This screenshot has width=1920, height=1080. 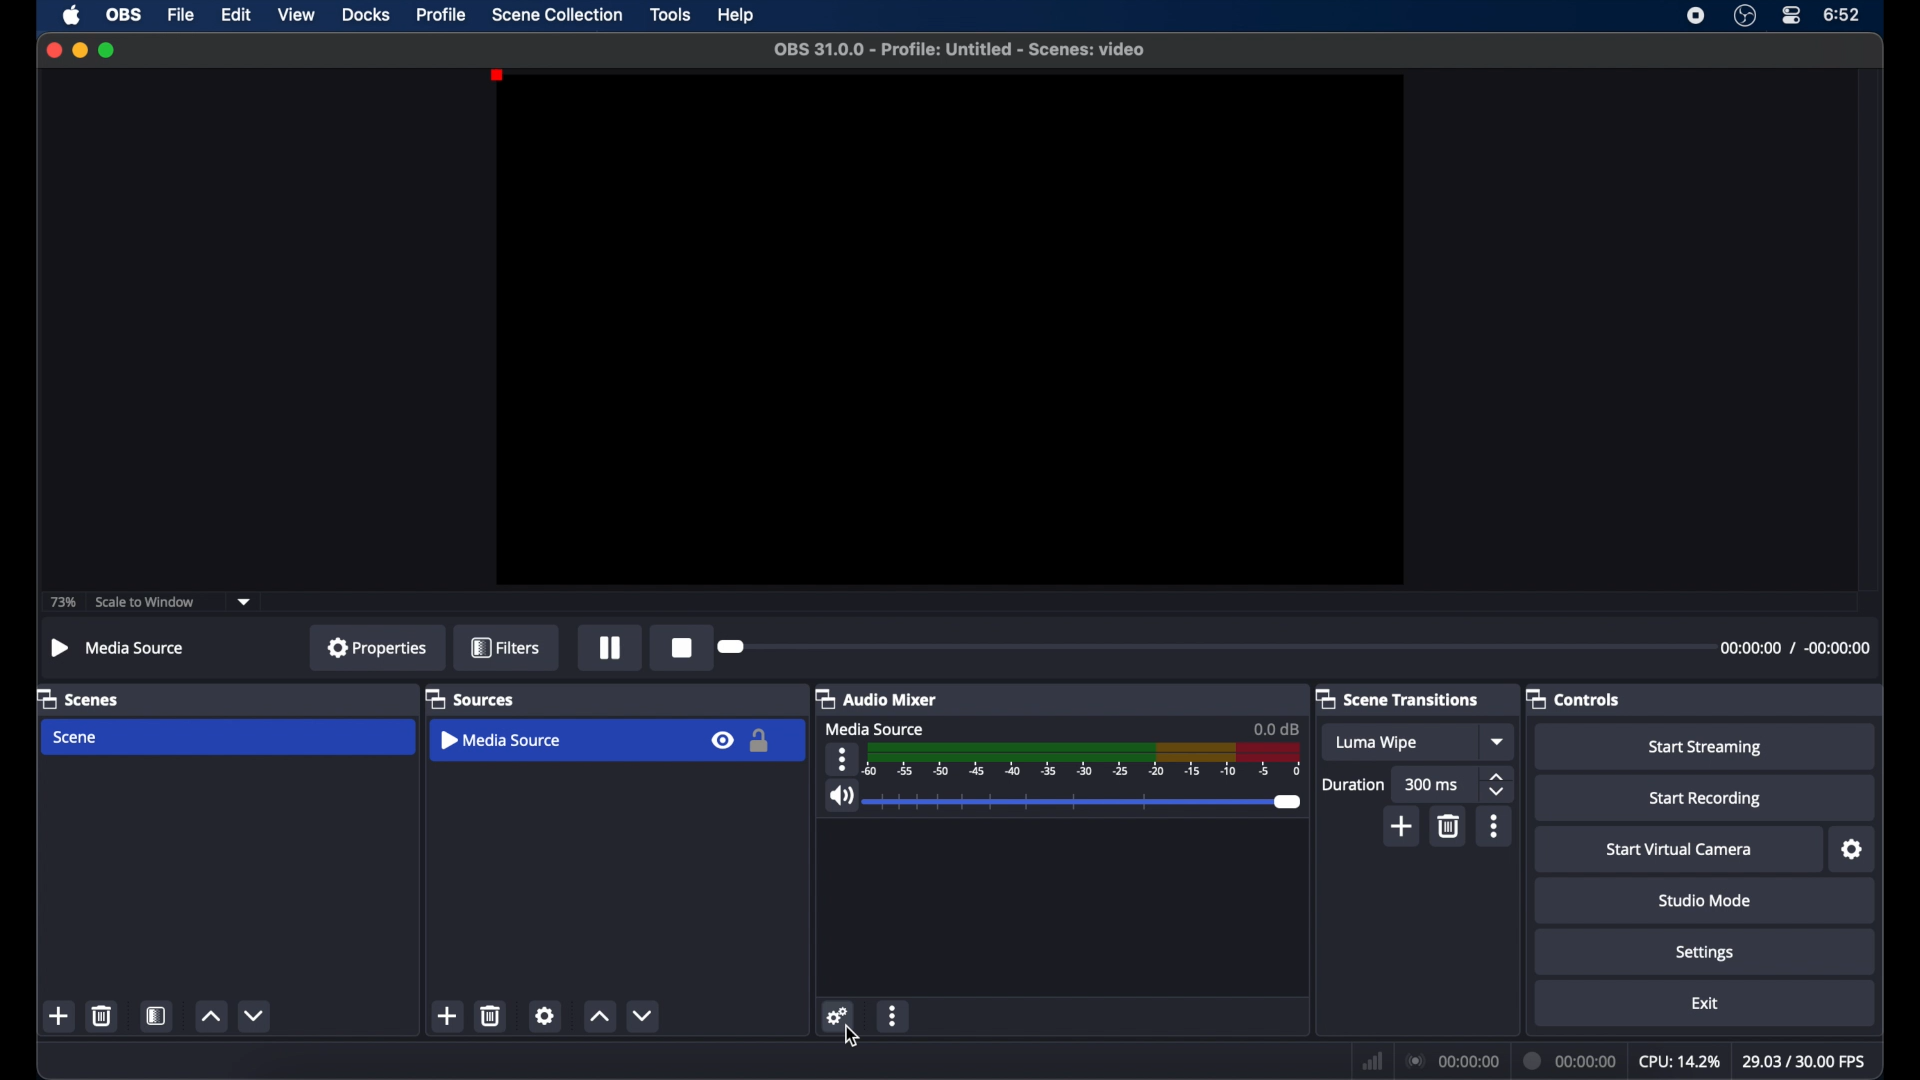 What do you see at coordinates (235, 14) in the screenshot?
I see `edit` at bounding box center [235, 14].